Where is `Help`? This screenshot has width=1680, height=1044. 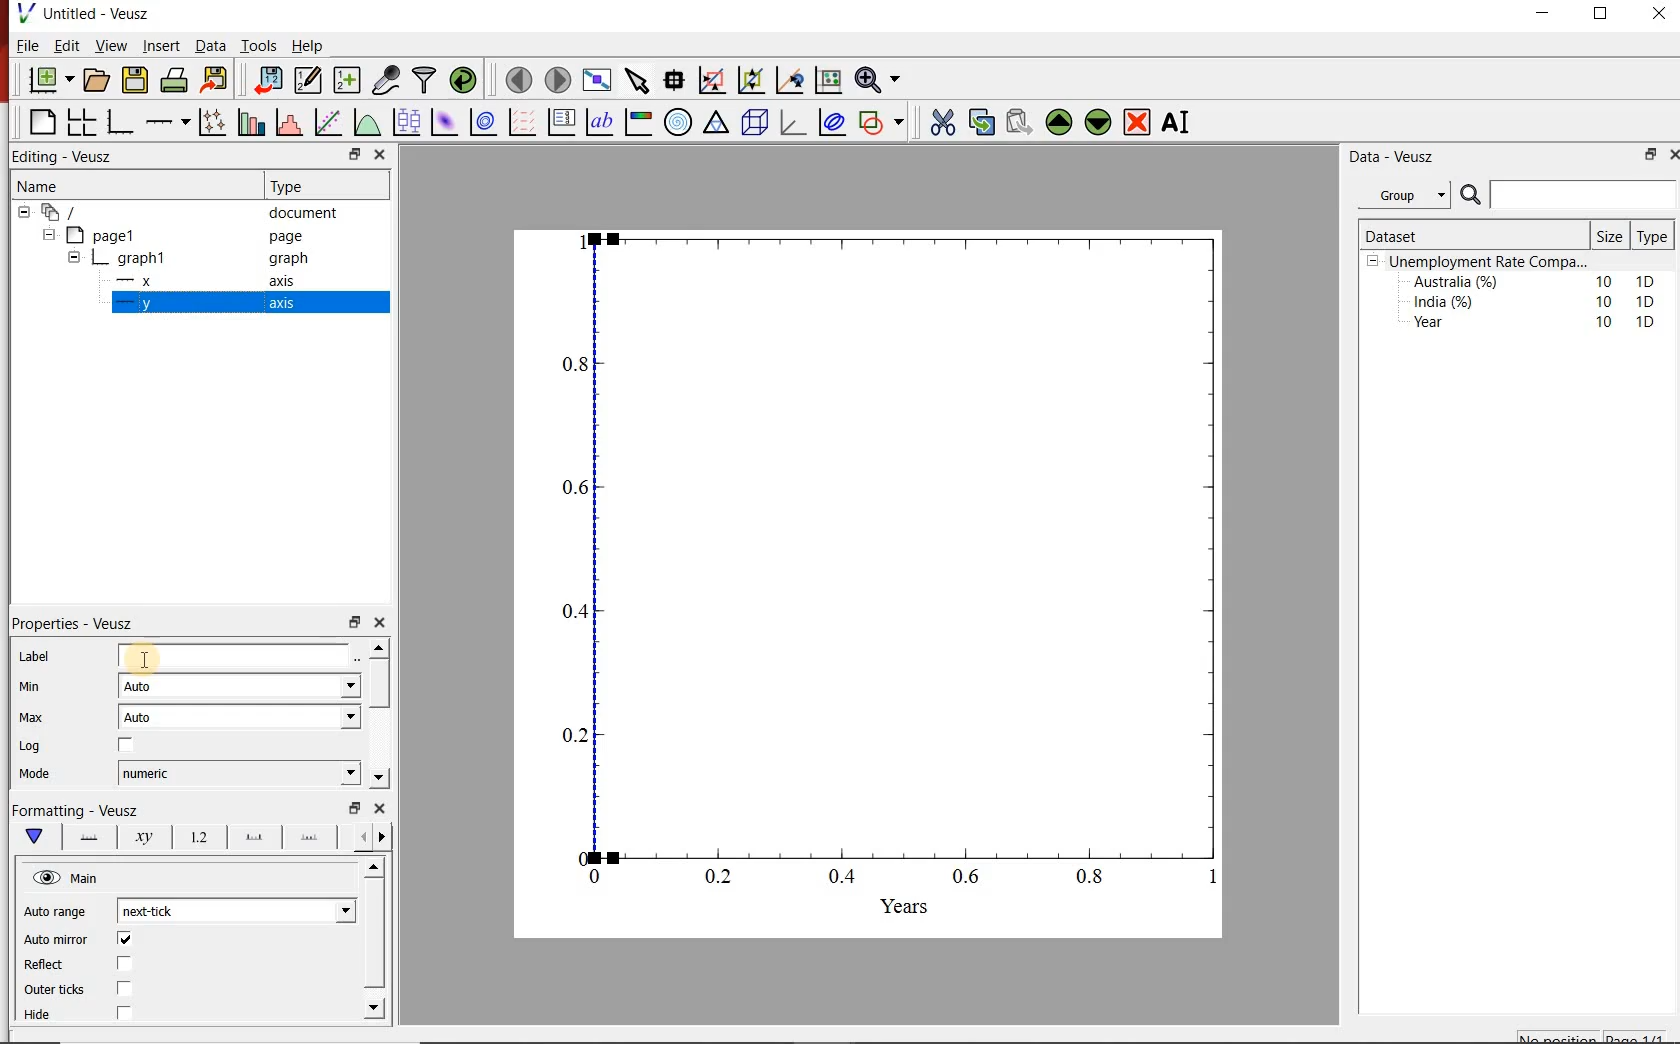 Help is located at coordinates (308, 46).